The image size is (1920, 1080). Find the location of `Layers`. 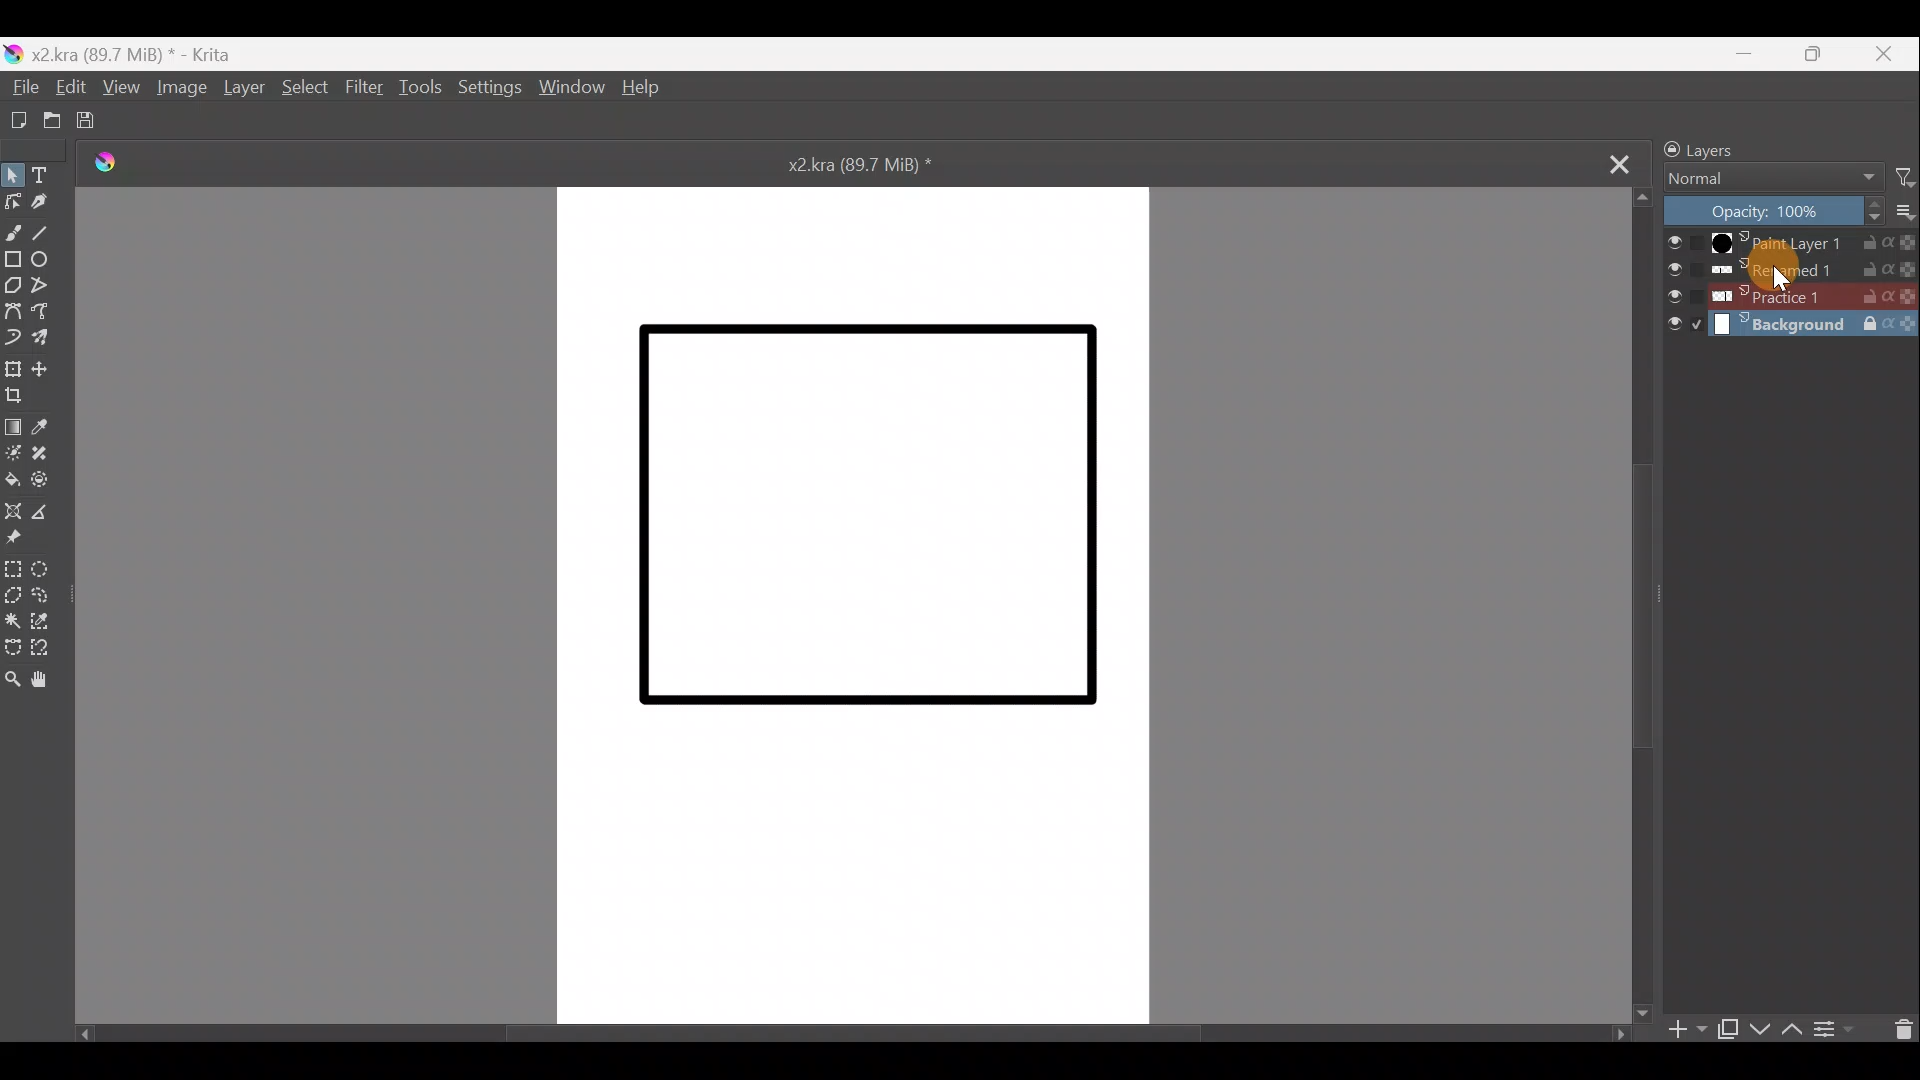

Layers is located at coordinates (1718, 147).